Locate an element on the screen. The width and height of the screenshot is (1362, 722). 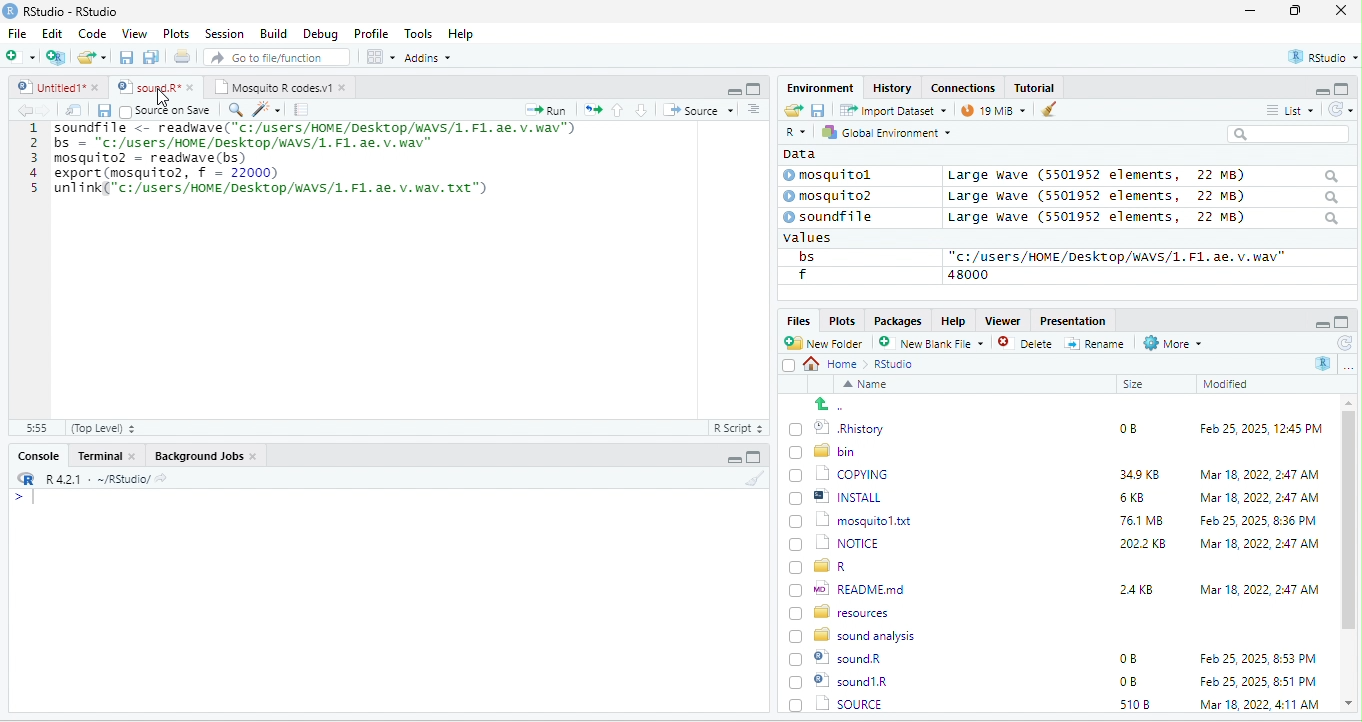
Presentation is located at coordinates (1071, 320).